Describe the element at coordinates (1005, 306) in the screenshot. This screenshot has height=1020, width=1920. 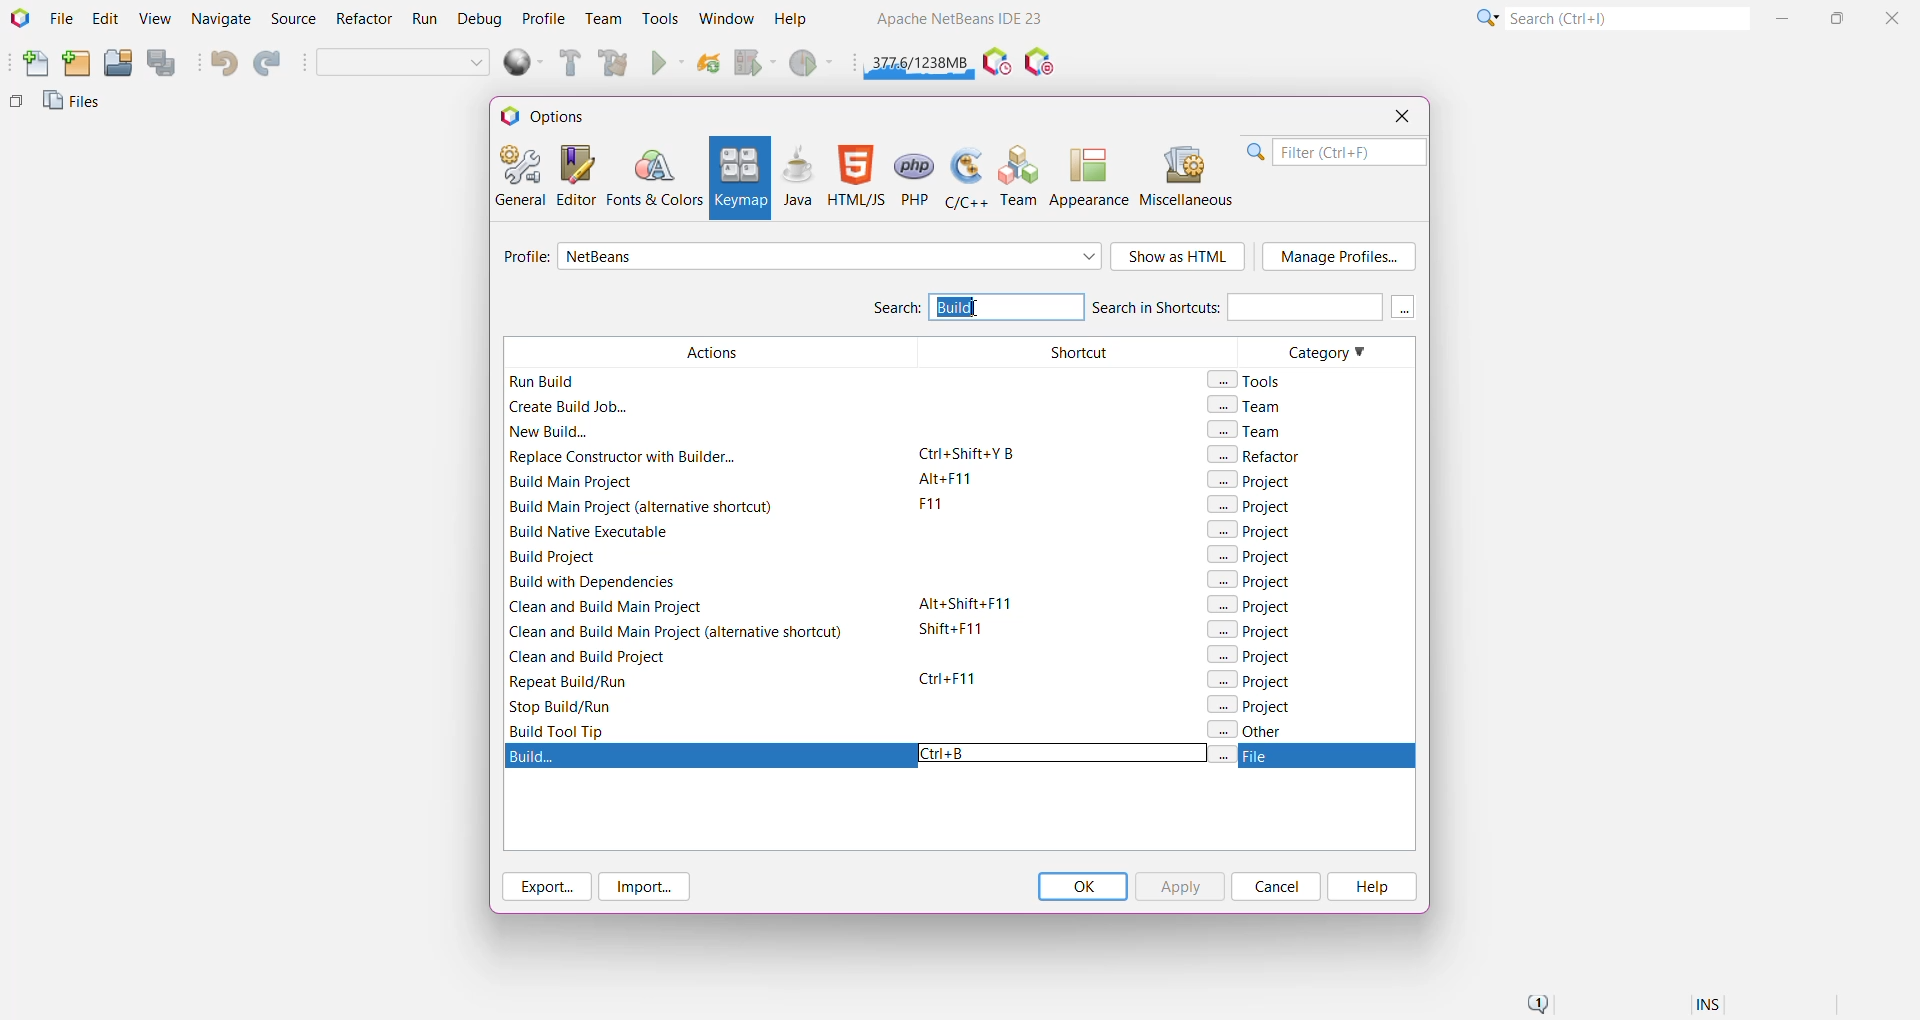
I see `Select All and clear the typed word to search new Action` at that location.